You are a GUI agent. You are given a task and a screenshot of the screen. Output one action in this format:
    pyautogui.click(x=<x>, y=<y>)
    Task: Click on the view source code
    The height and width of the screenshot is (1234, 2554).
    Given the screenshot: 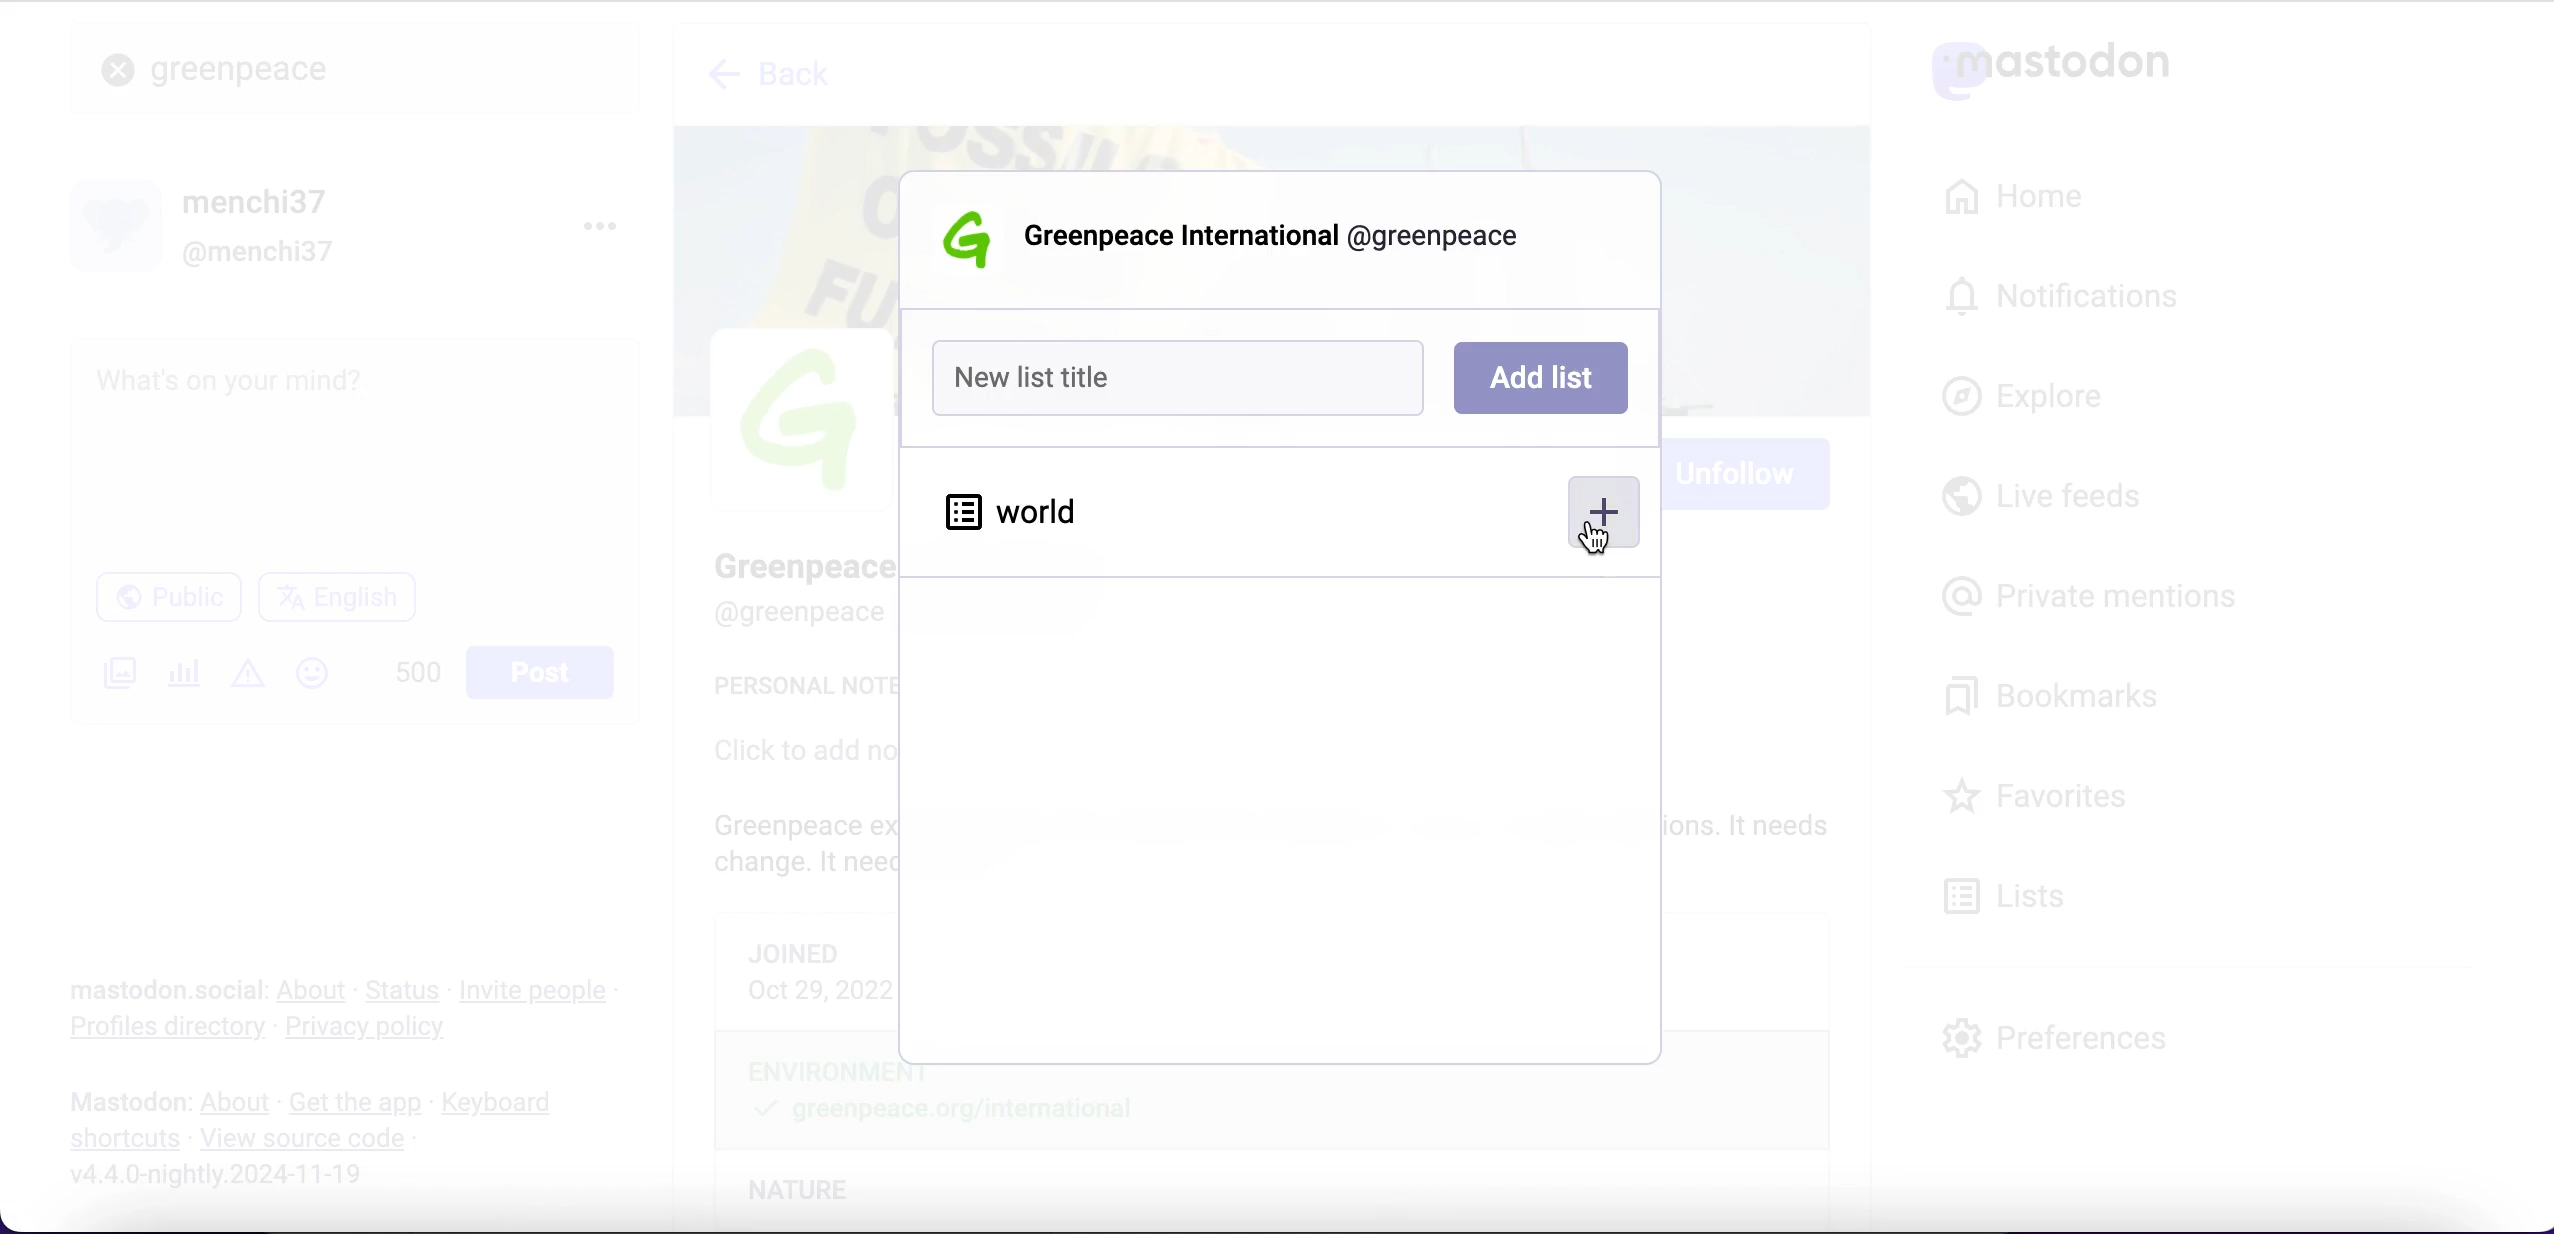 What is the action you would take?
    pyautogui.click(x=310, y=1140)
    